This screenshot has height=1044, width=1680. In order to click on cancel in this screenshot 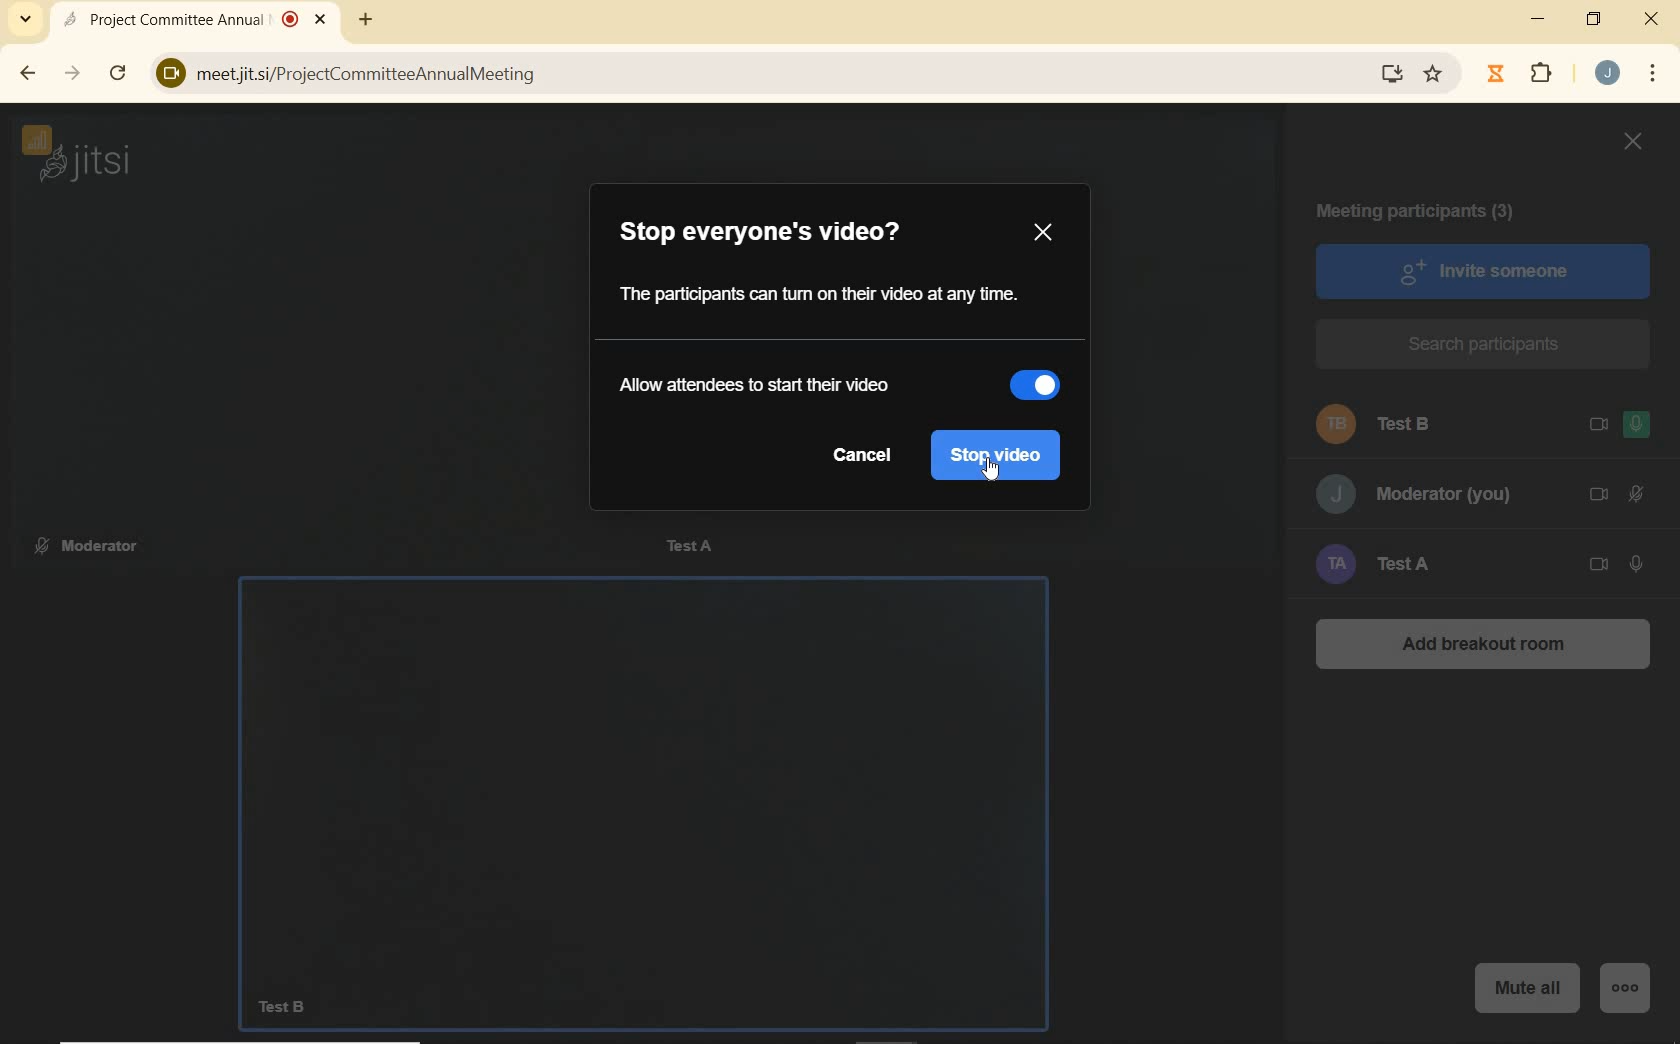, I will do `click(860, 457)`.